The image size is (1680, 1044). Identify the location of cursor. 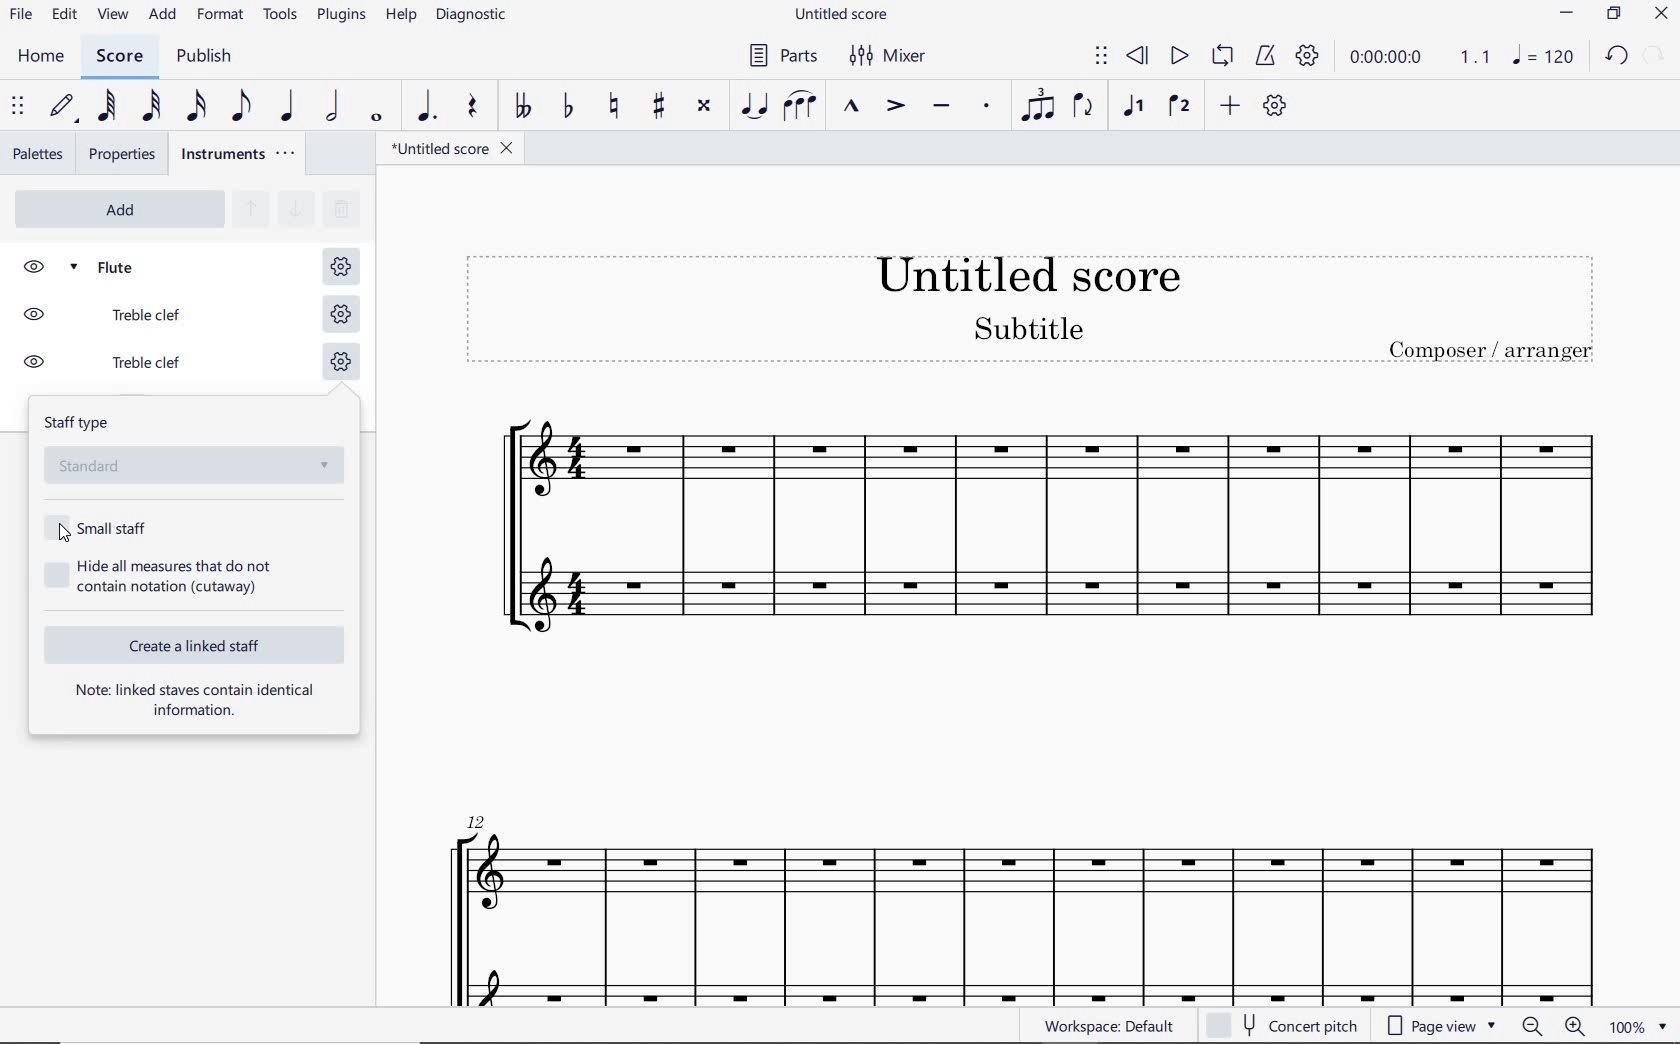
(58, 540).